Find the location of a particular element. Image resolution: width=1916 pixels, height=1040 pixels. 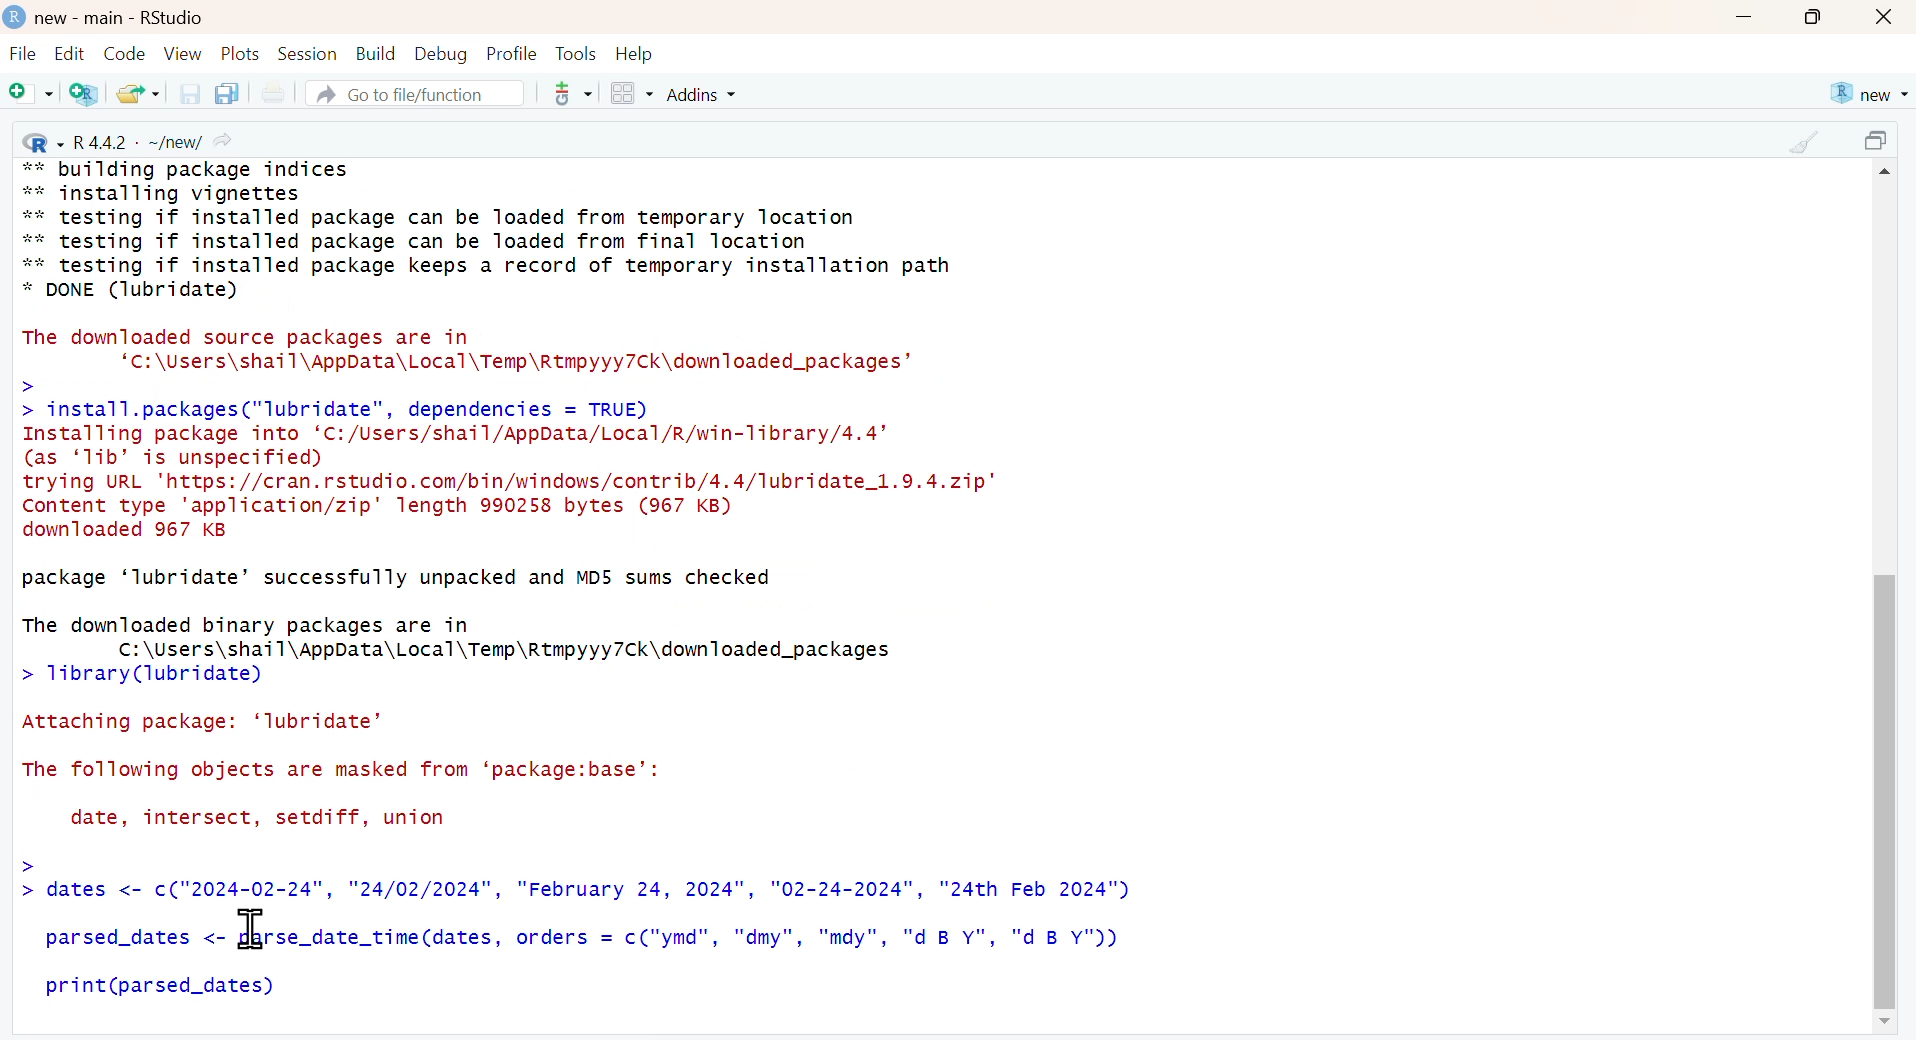

Profile is located at coordinates (512, 53).